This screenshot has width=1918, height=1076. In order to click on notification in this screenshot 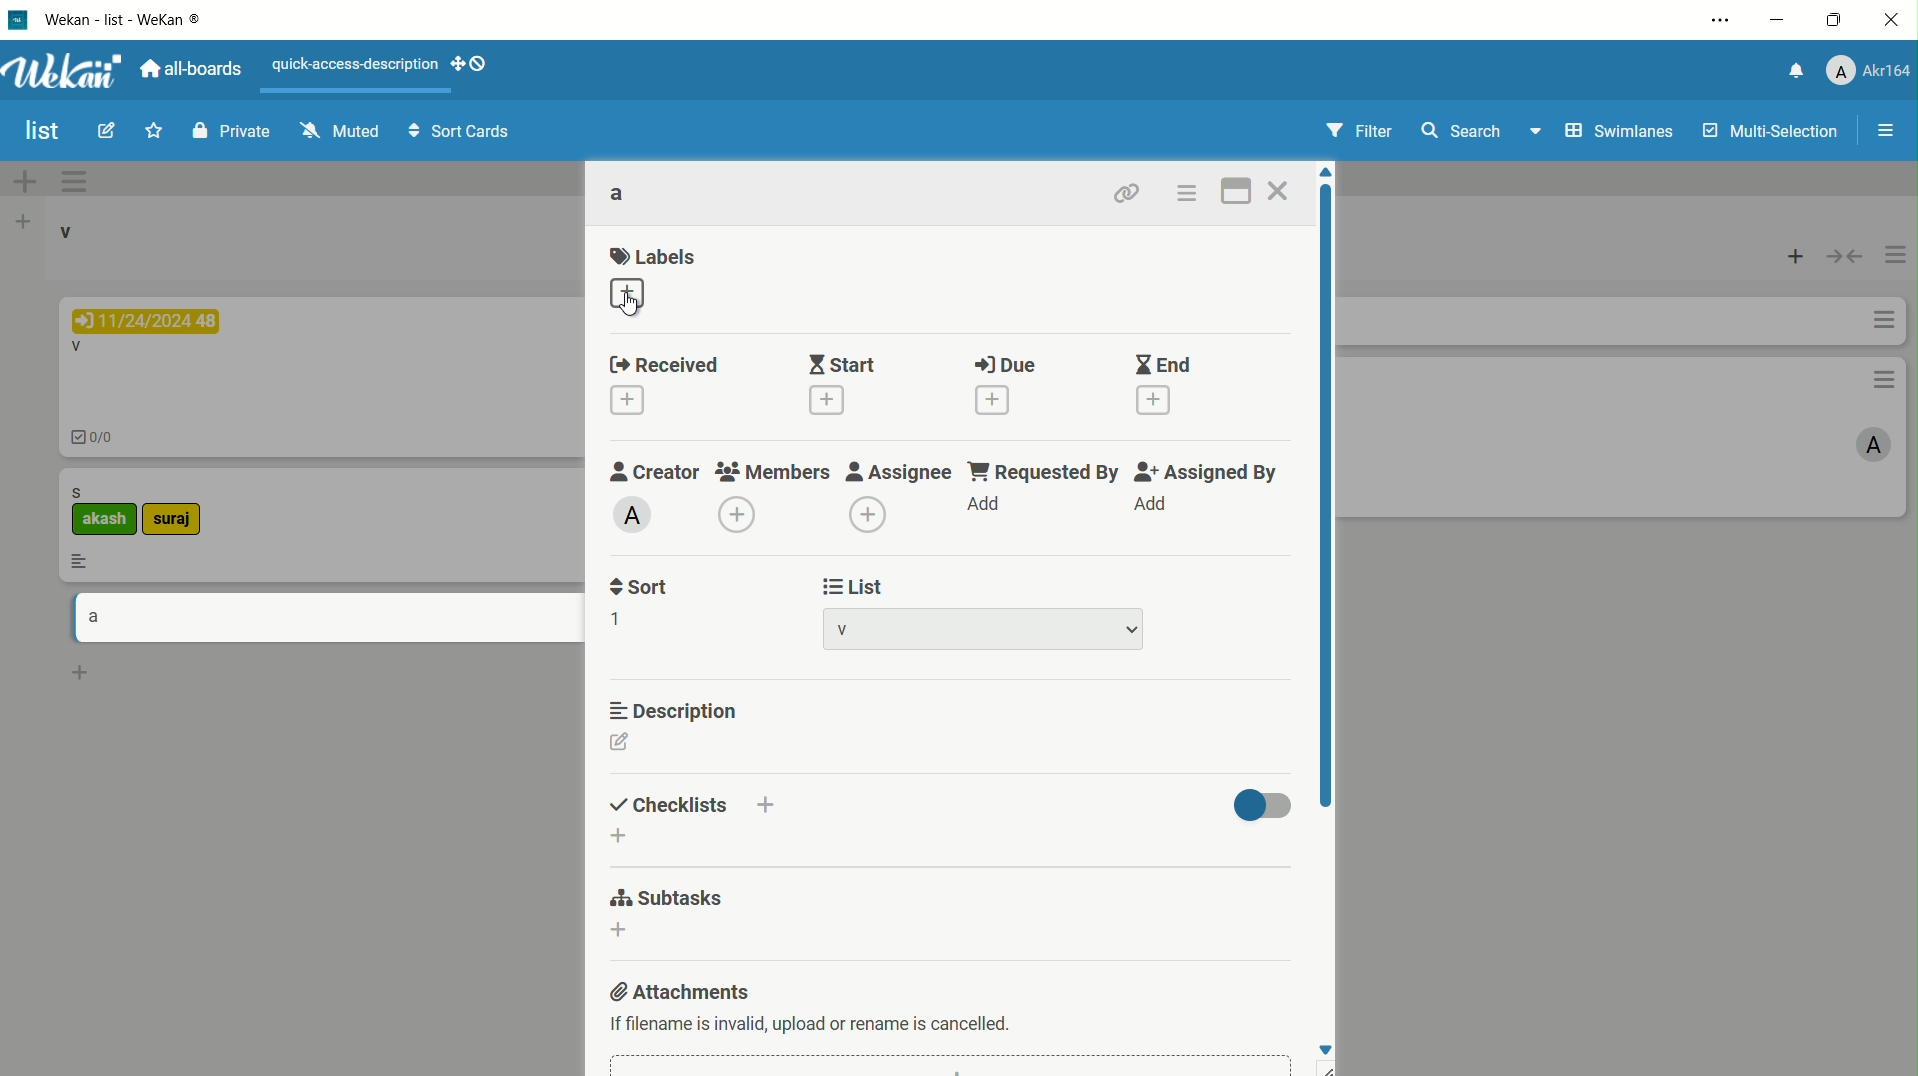, I will do `click(1793, 71)`.